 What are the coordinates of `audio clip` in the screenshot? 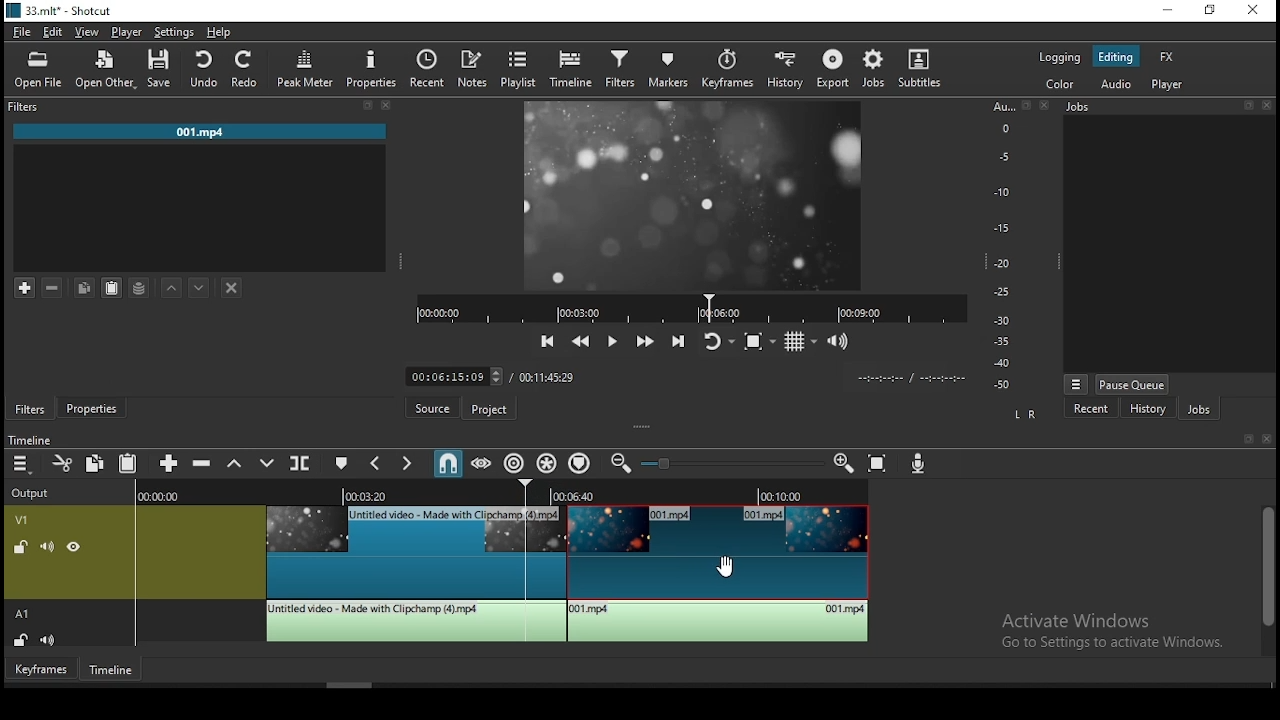 It's located at (719, 622).